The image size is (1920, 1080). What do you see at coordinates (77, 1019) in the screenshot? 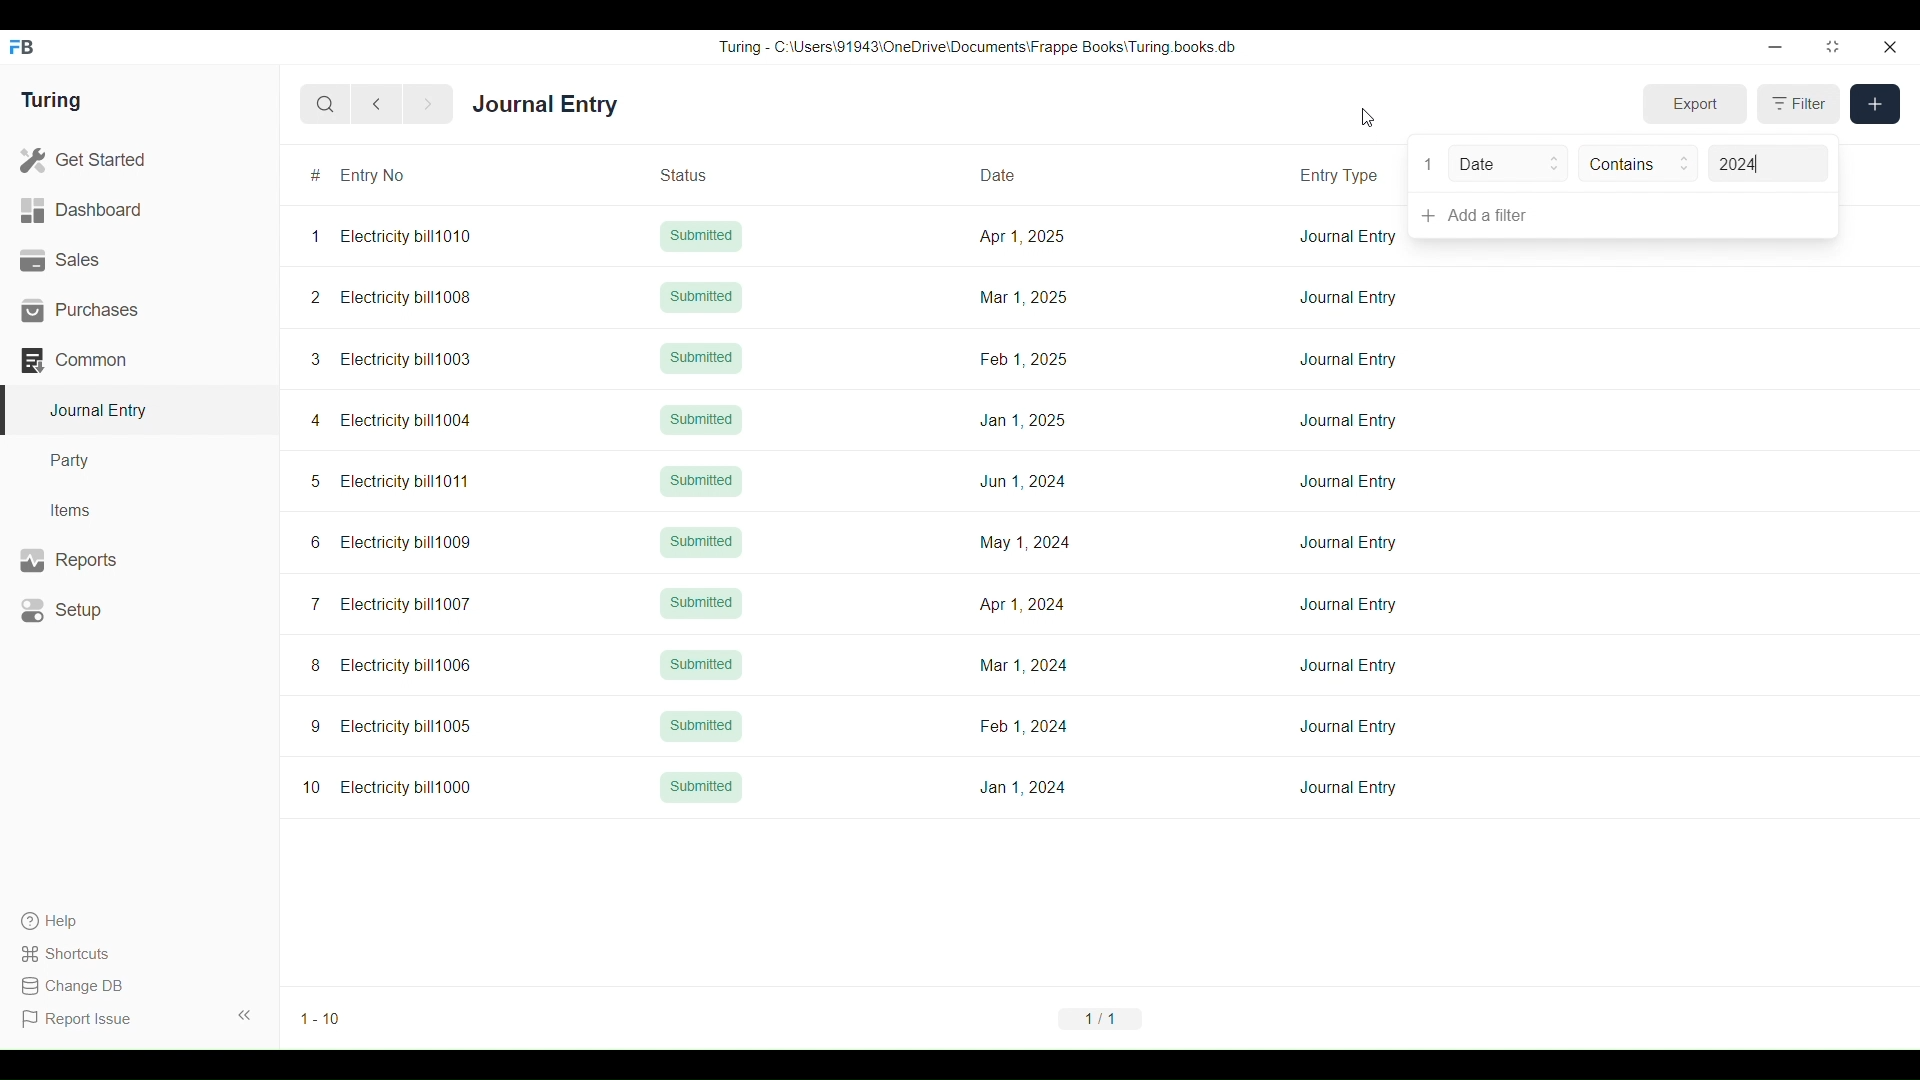
I see `Report Issue` at bounding box center [77, 1019].